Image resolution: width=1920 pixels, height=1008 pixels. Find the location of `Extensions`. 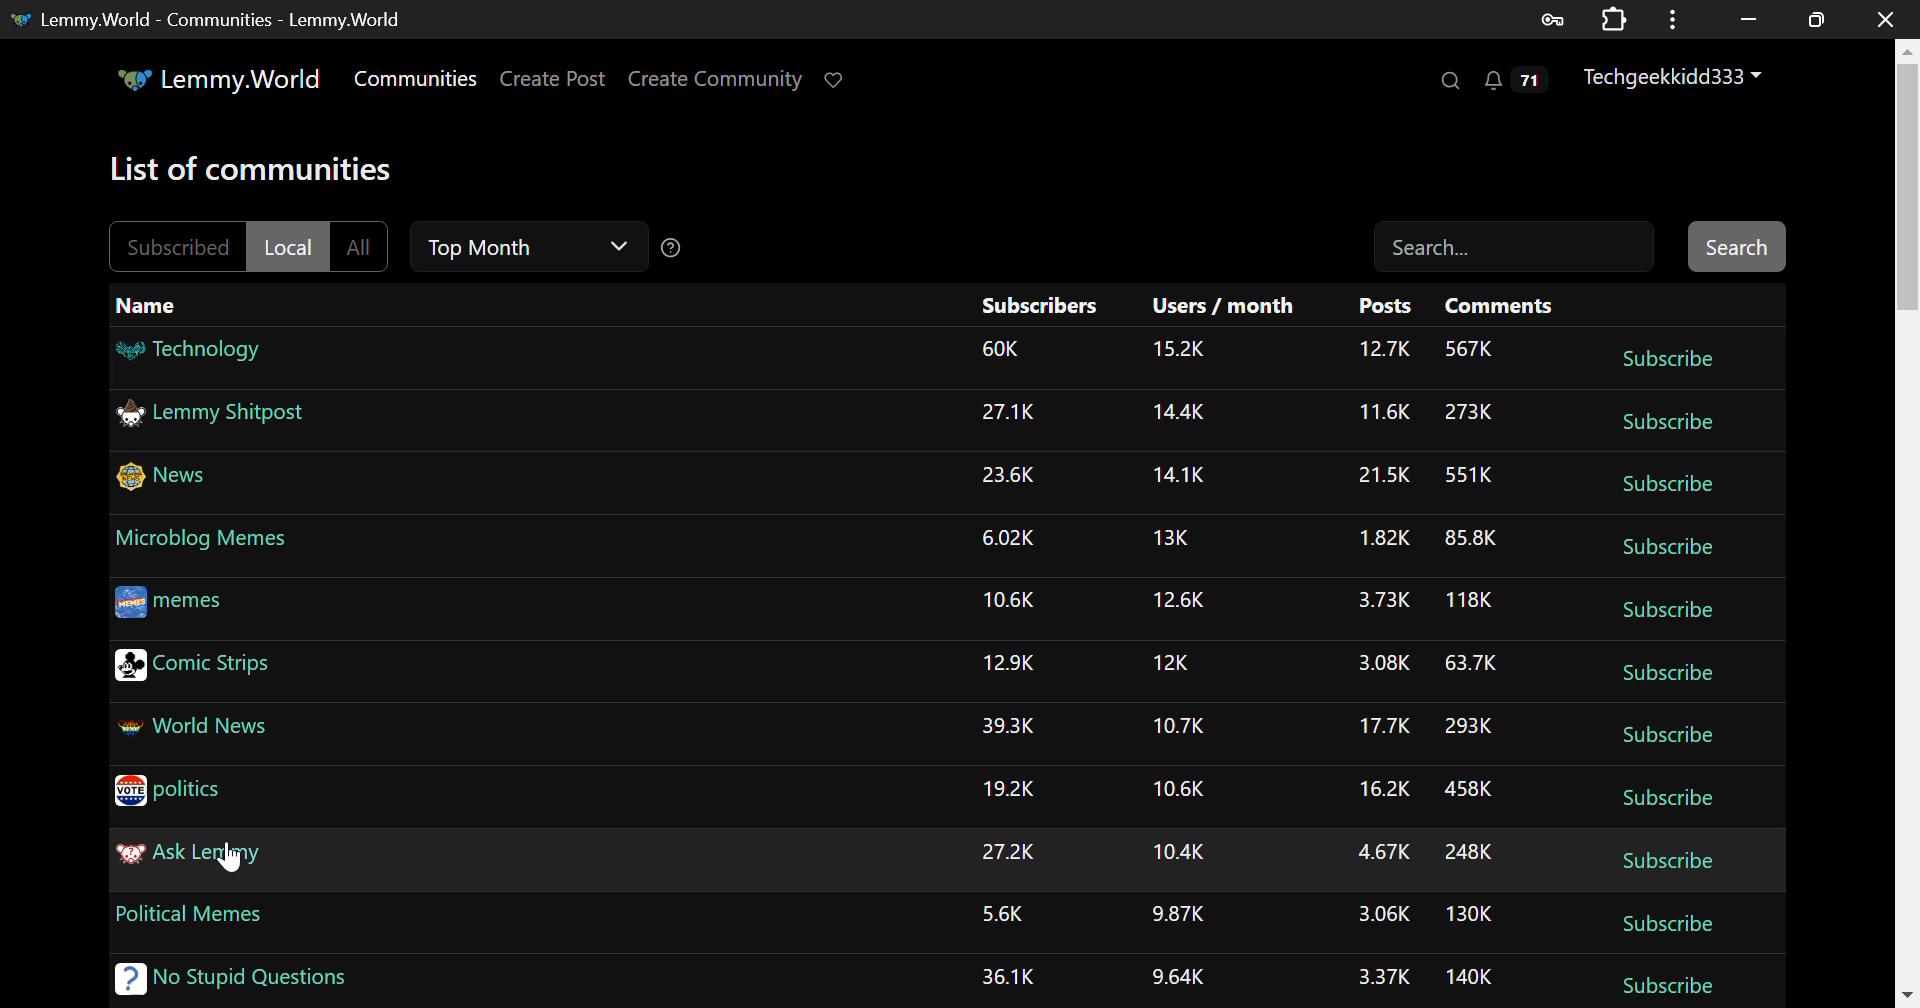

Extensions is located at coordinates (1614, 17).